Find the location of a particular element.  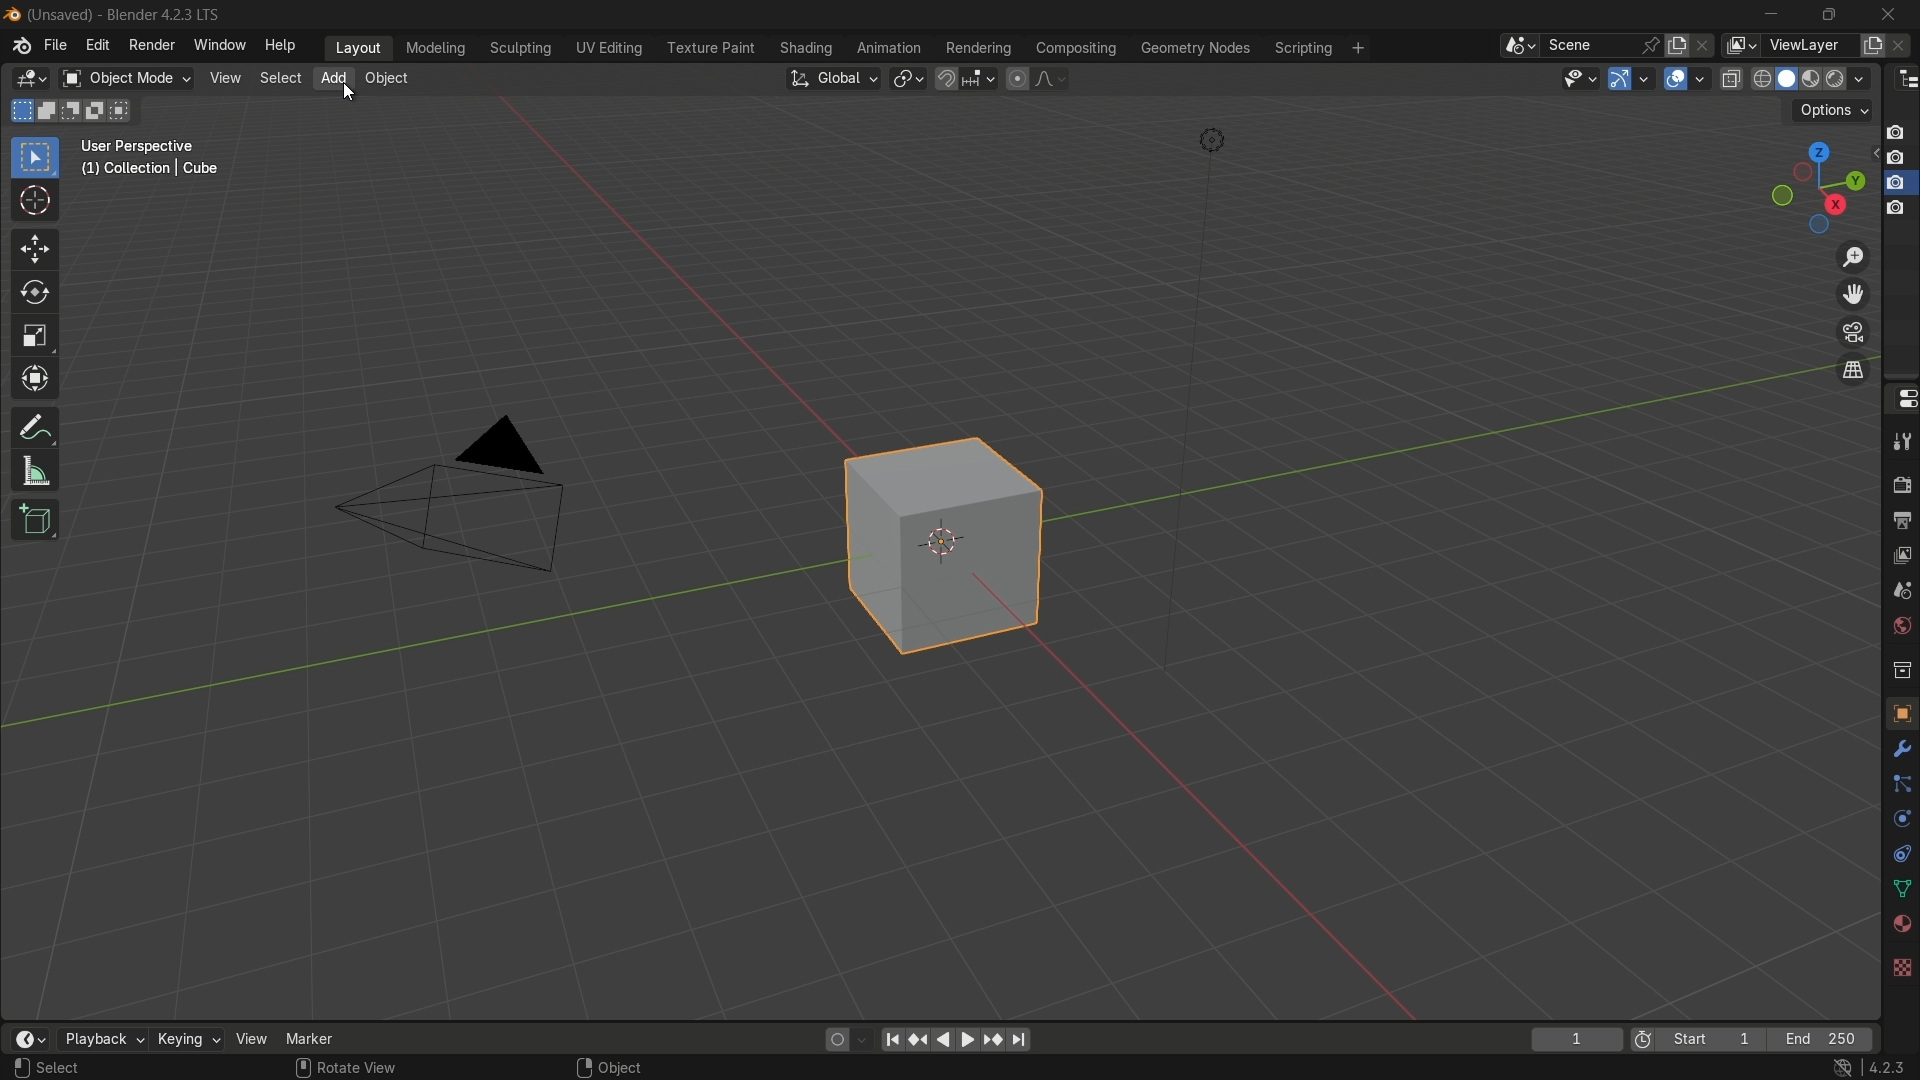

file menu is located at coordinates (56, 45).